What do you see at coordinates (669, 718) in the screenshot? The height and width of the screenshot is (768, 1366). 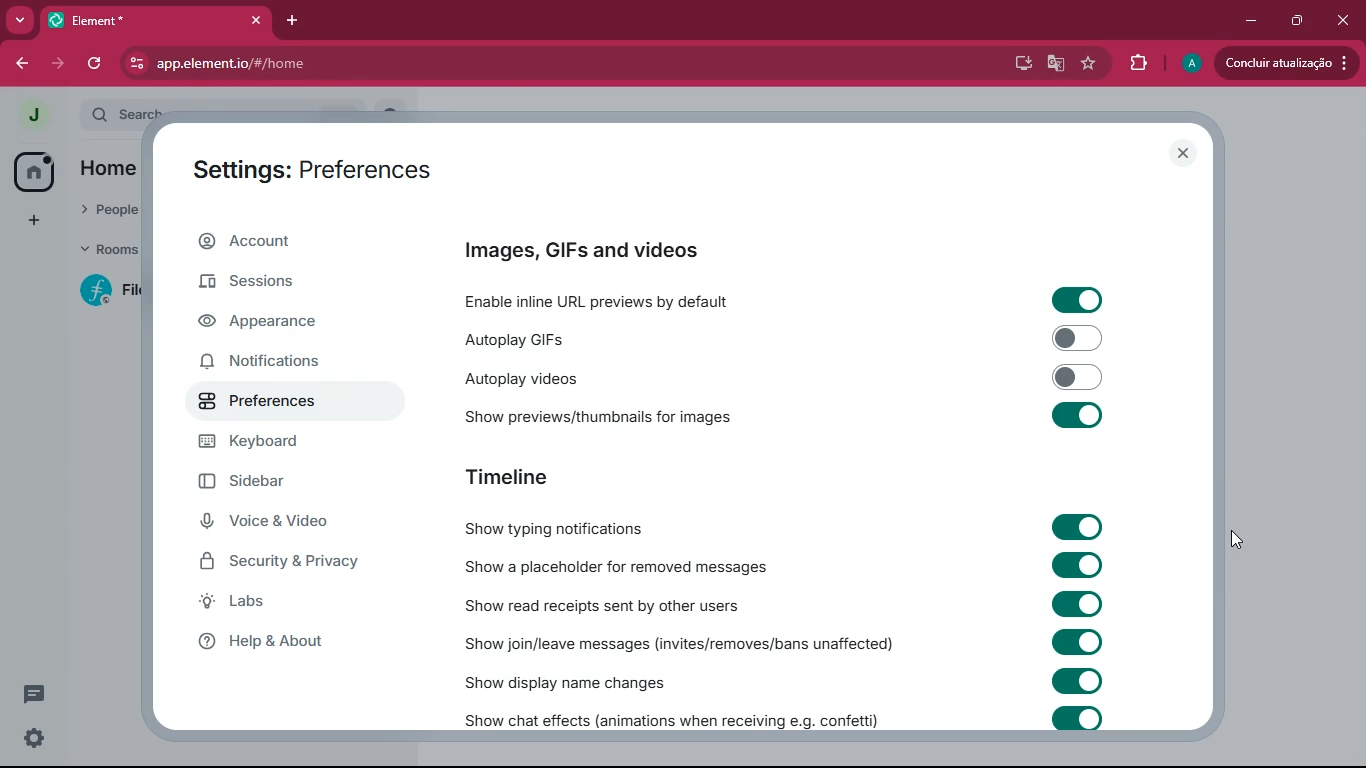 I see `show chat effects (animations when receiving e.g. confetti)` at bounding box center [669, 718].